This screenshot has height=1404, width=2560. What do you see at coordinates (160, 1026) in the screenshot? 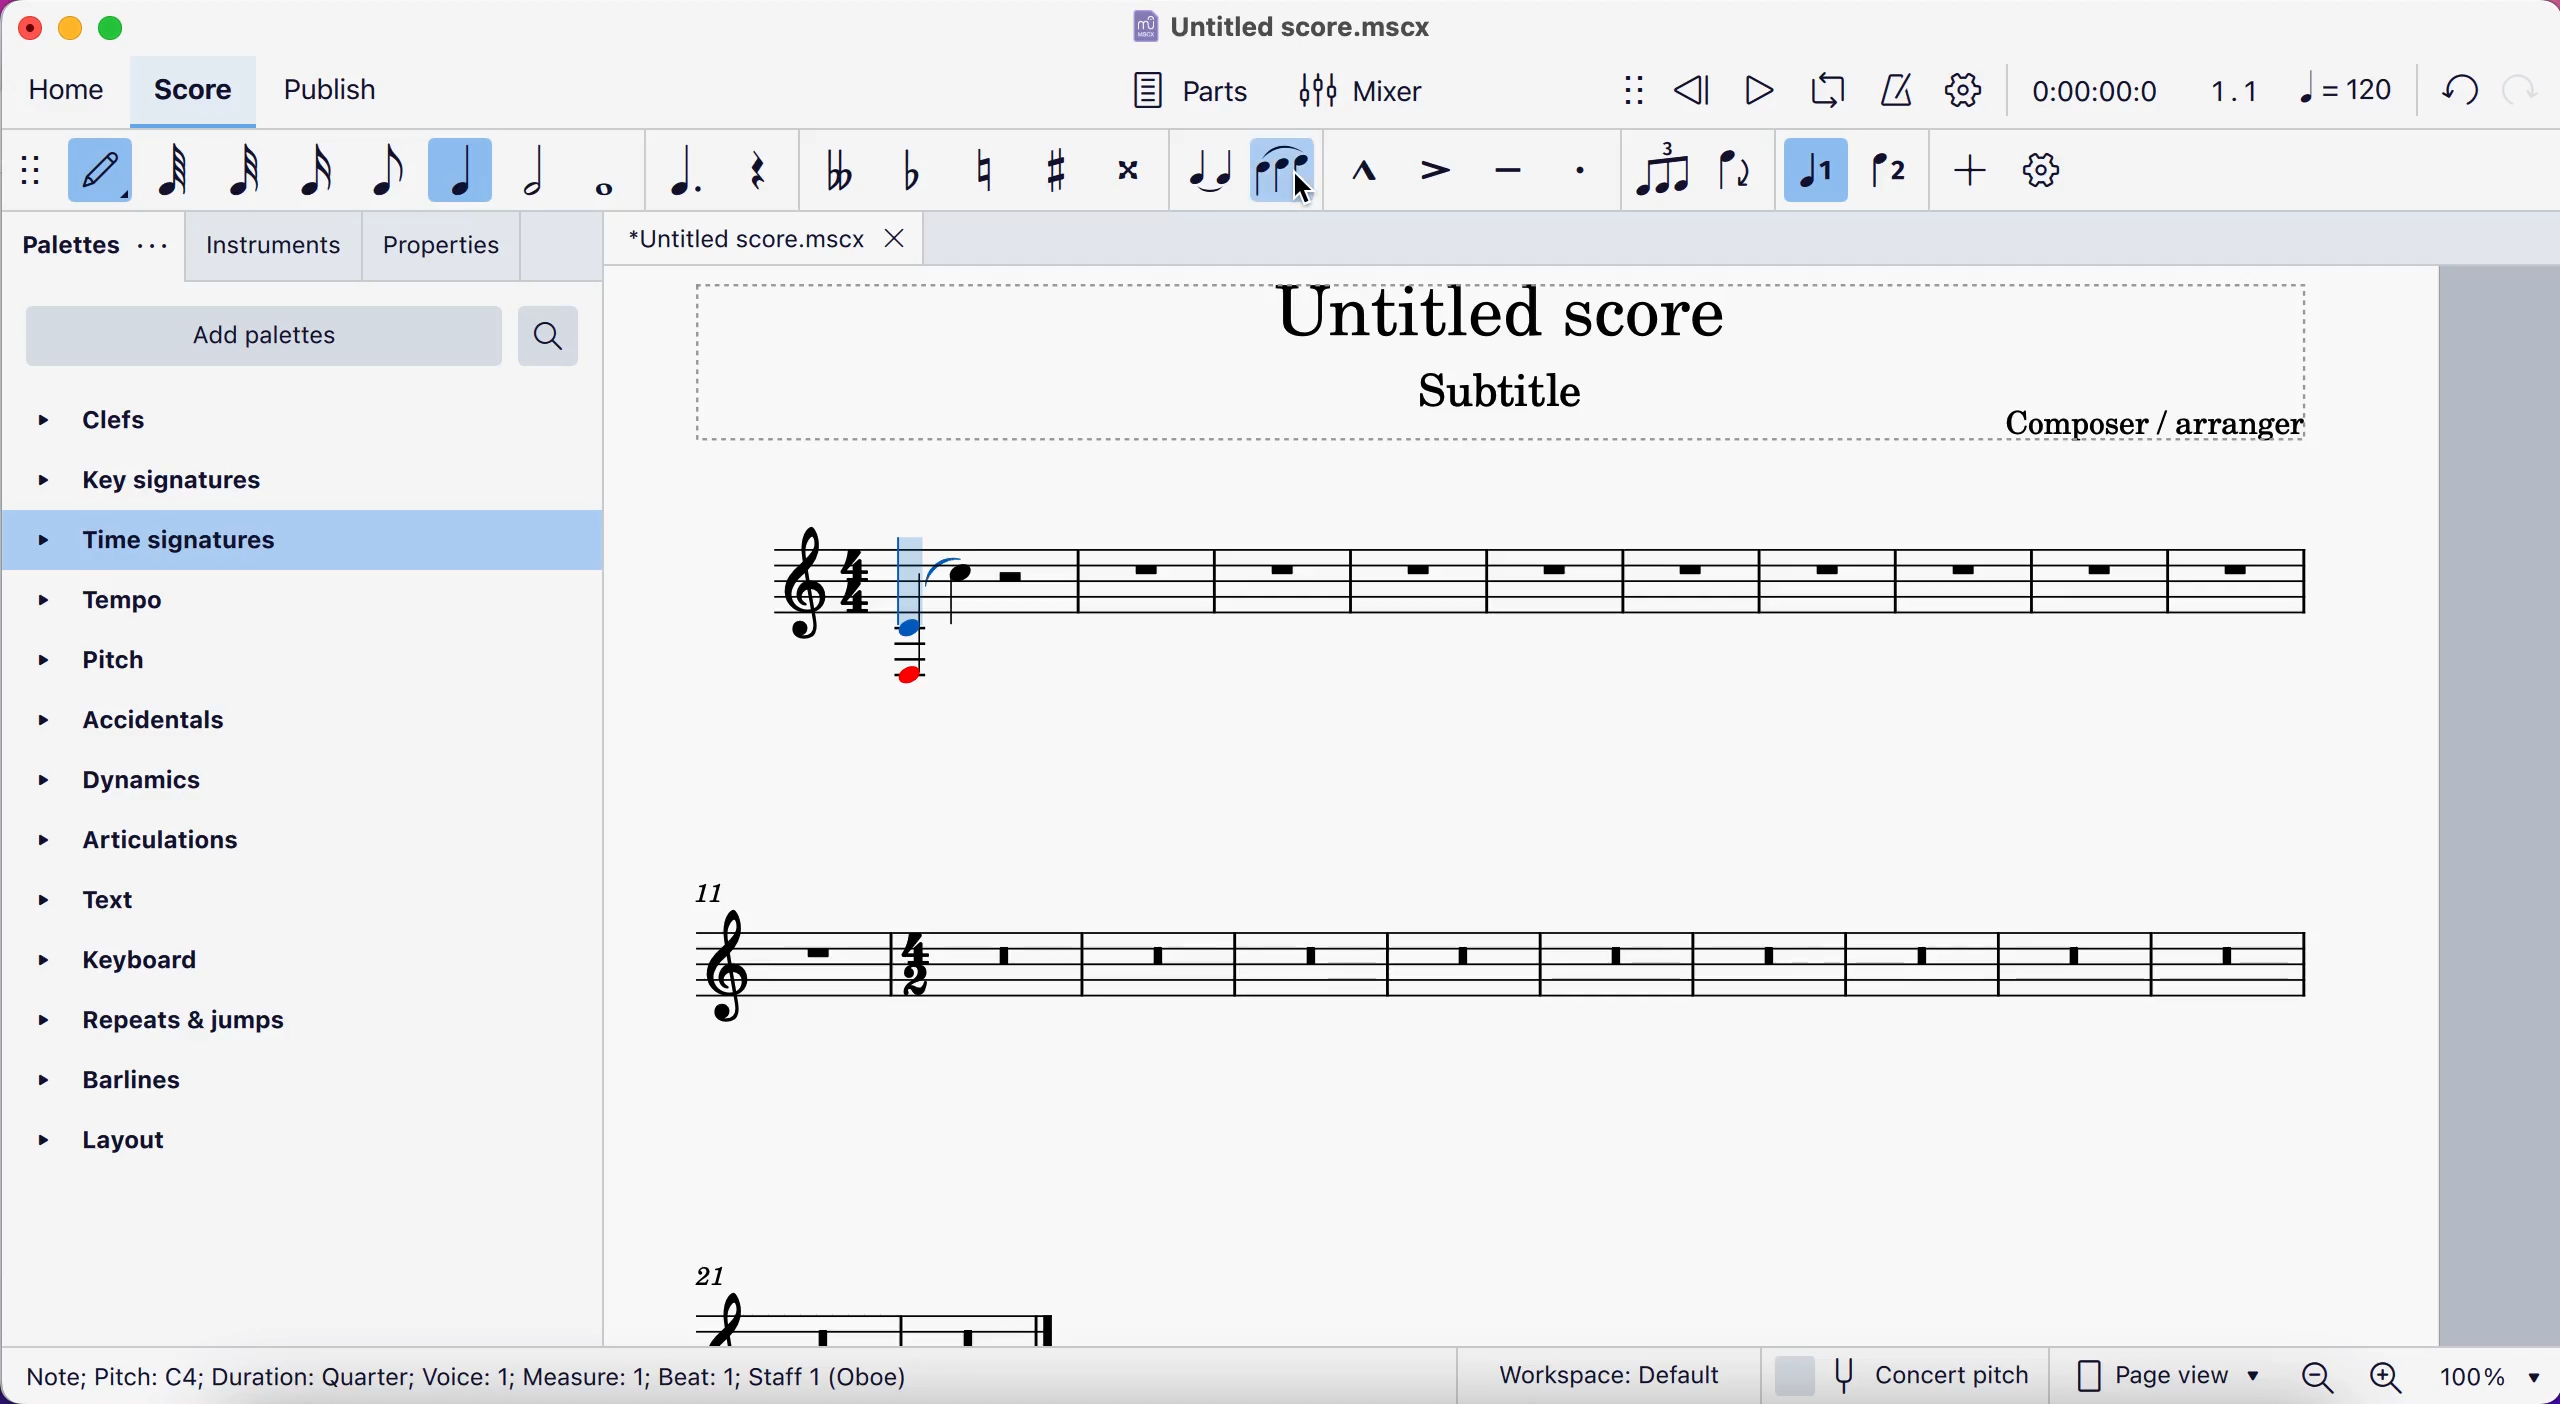
I see `repeats and jumps` at bounding box center [160, 1026].